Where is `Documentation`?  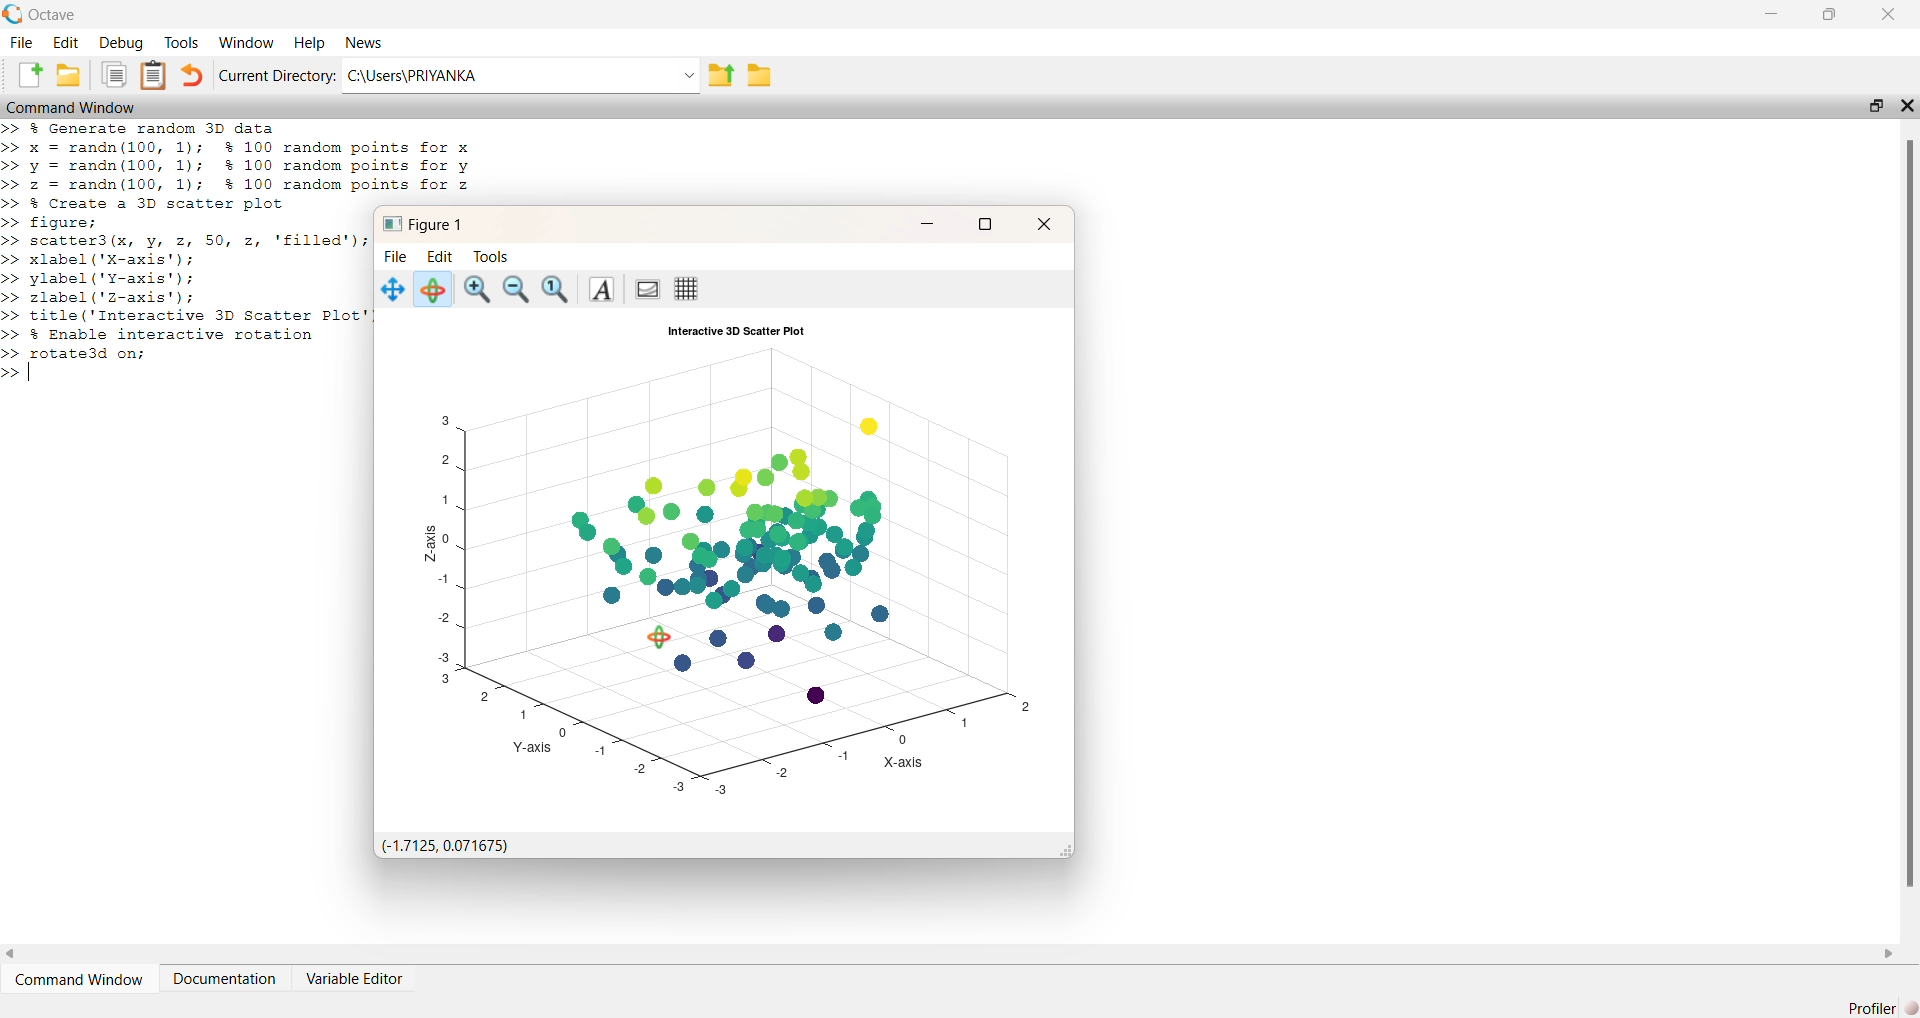 Documentation is located at coordinates (224, 979).